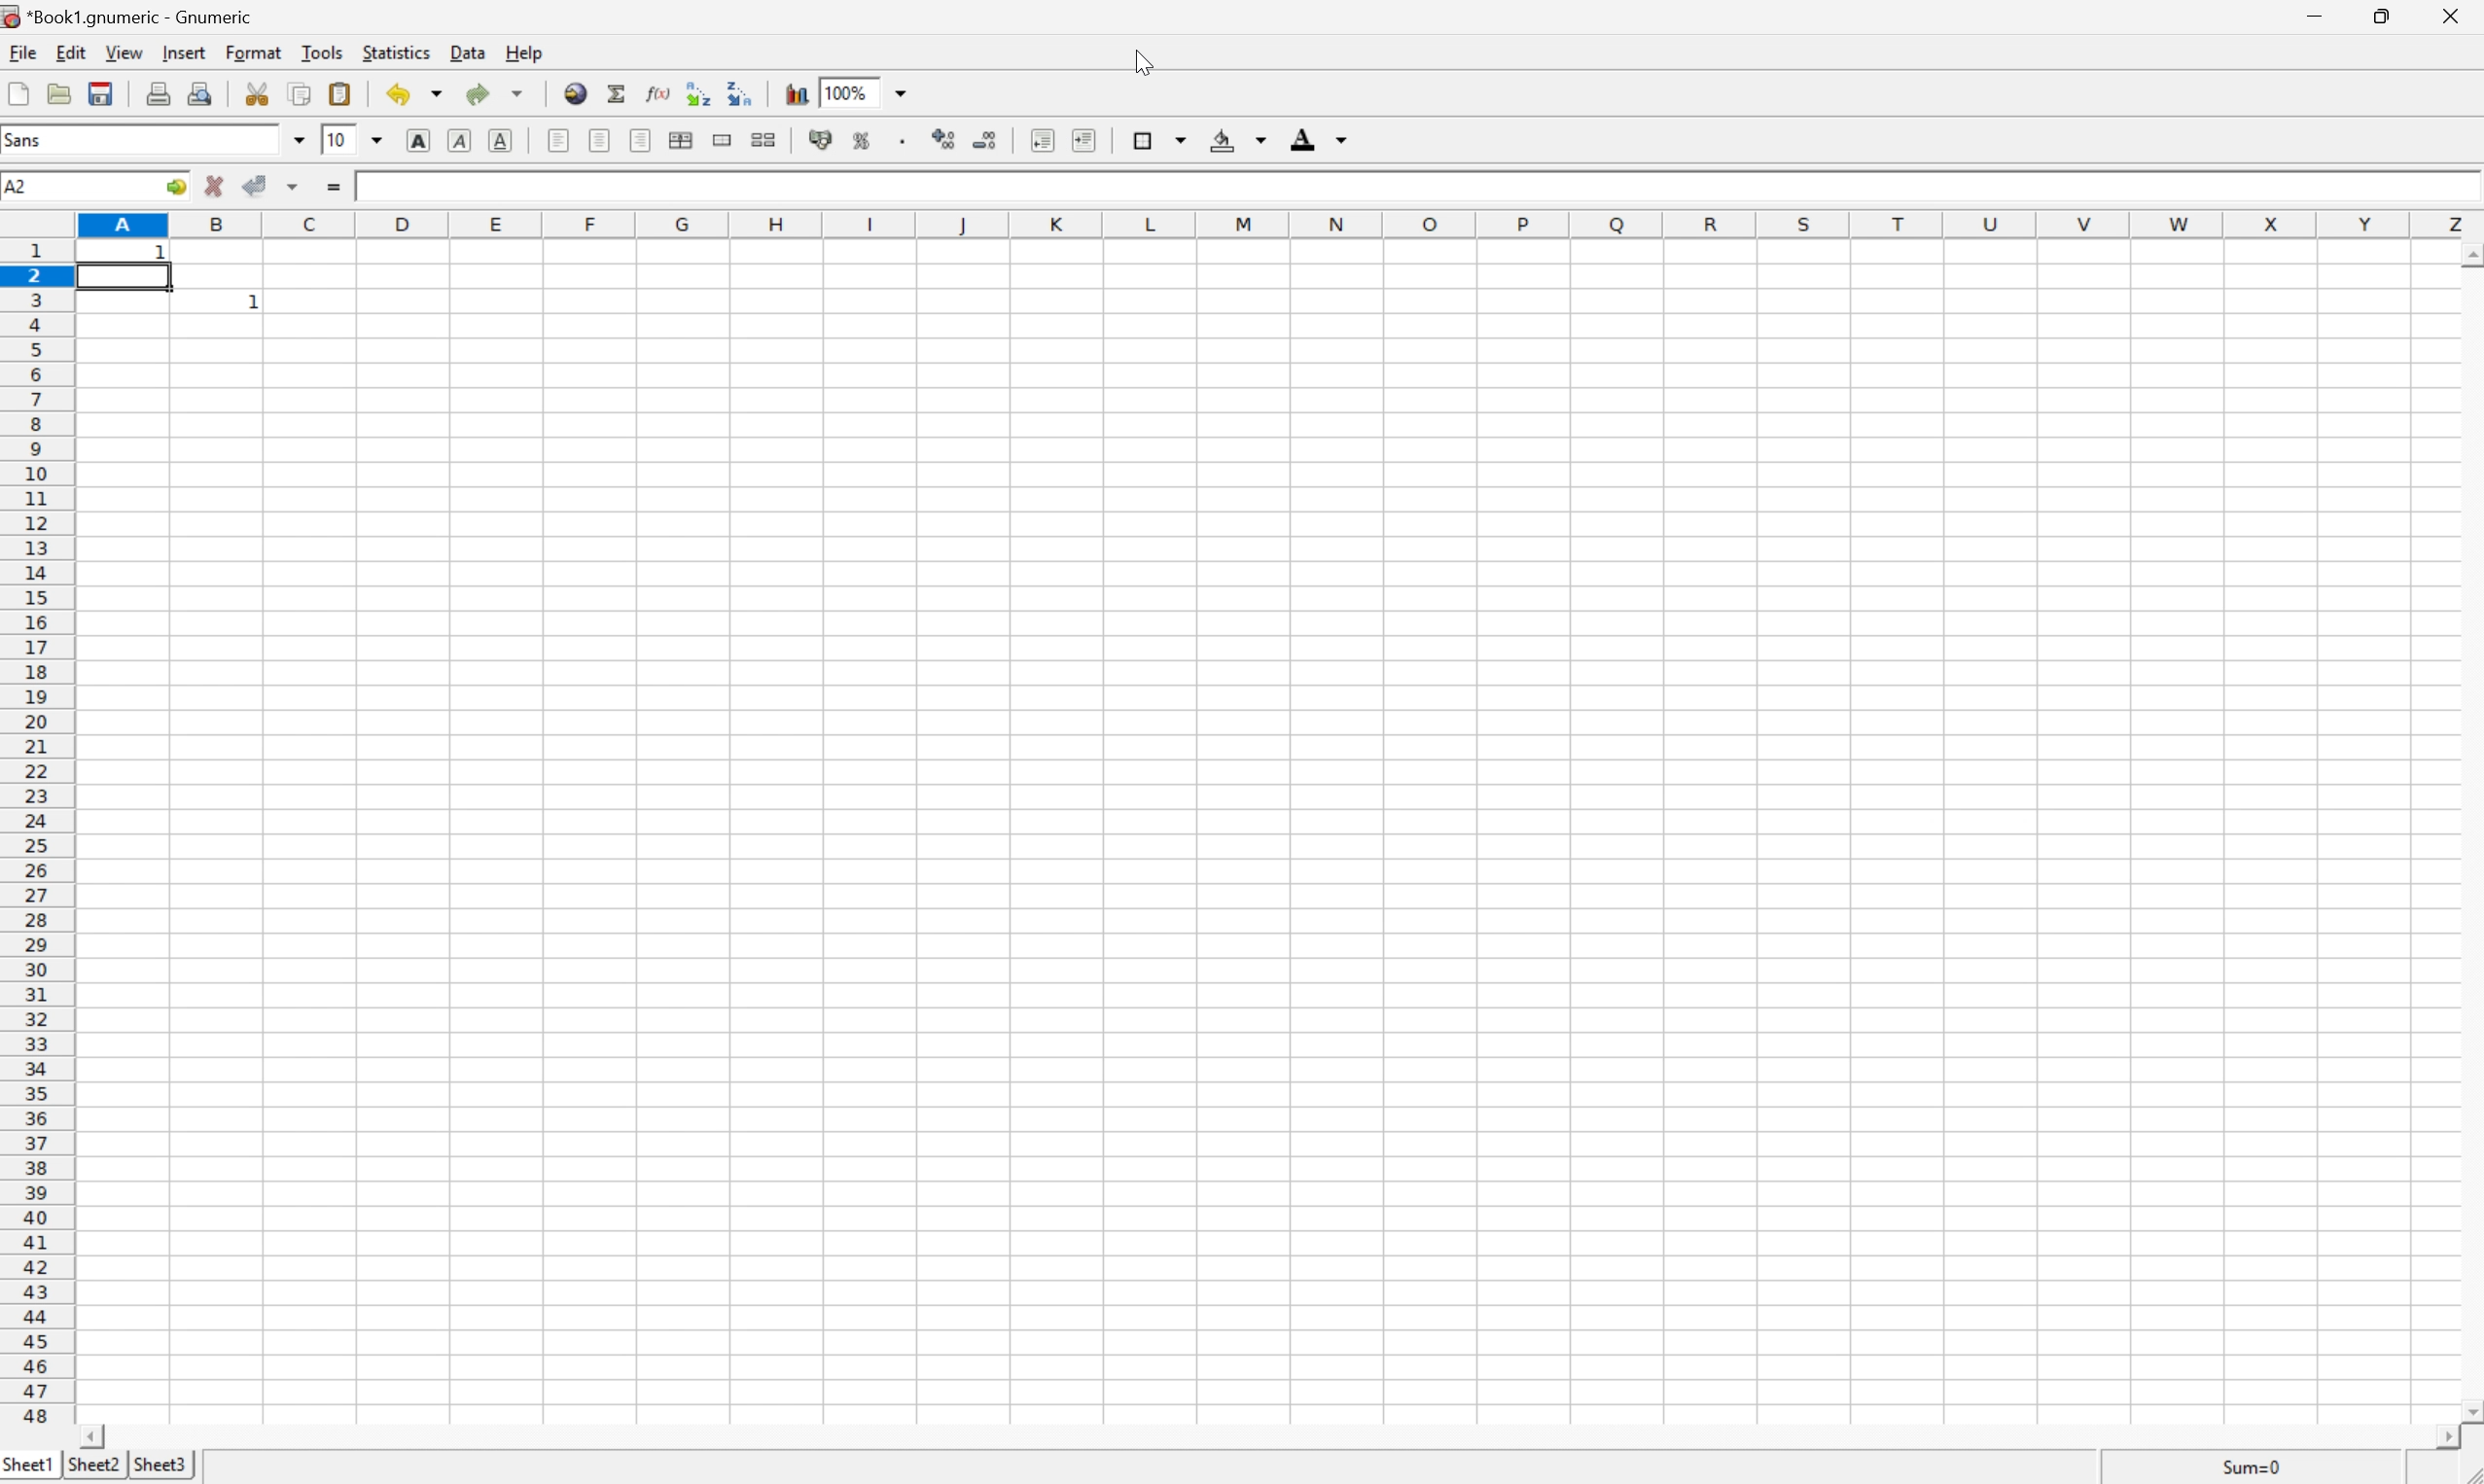 This screenshot has width=2484, height=1484. I want to click on open a file, so click(57, 96).